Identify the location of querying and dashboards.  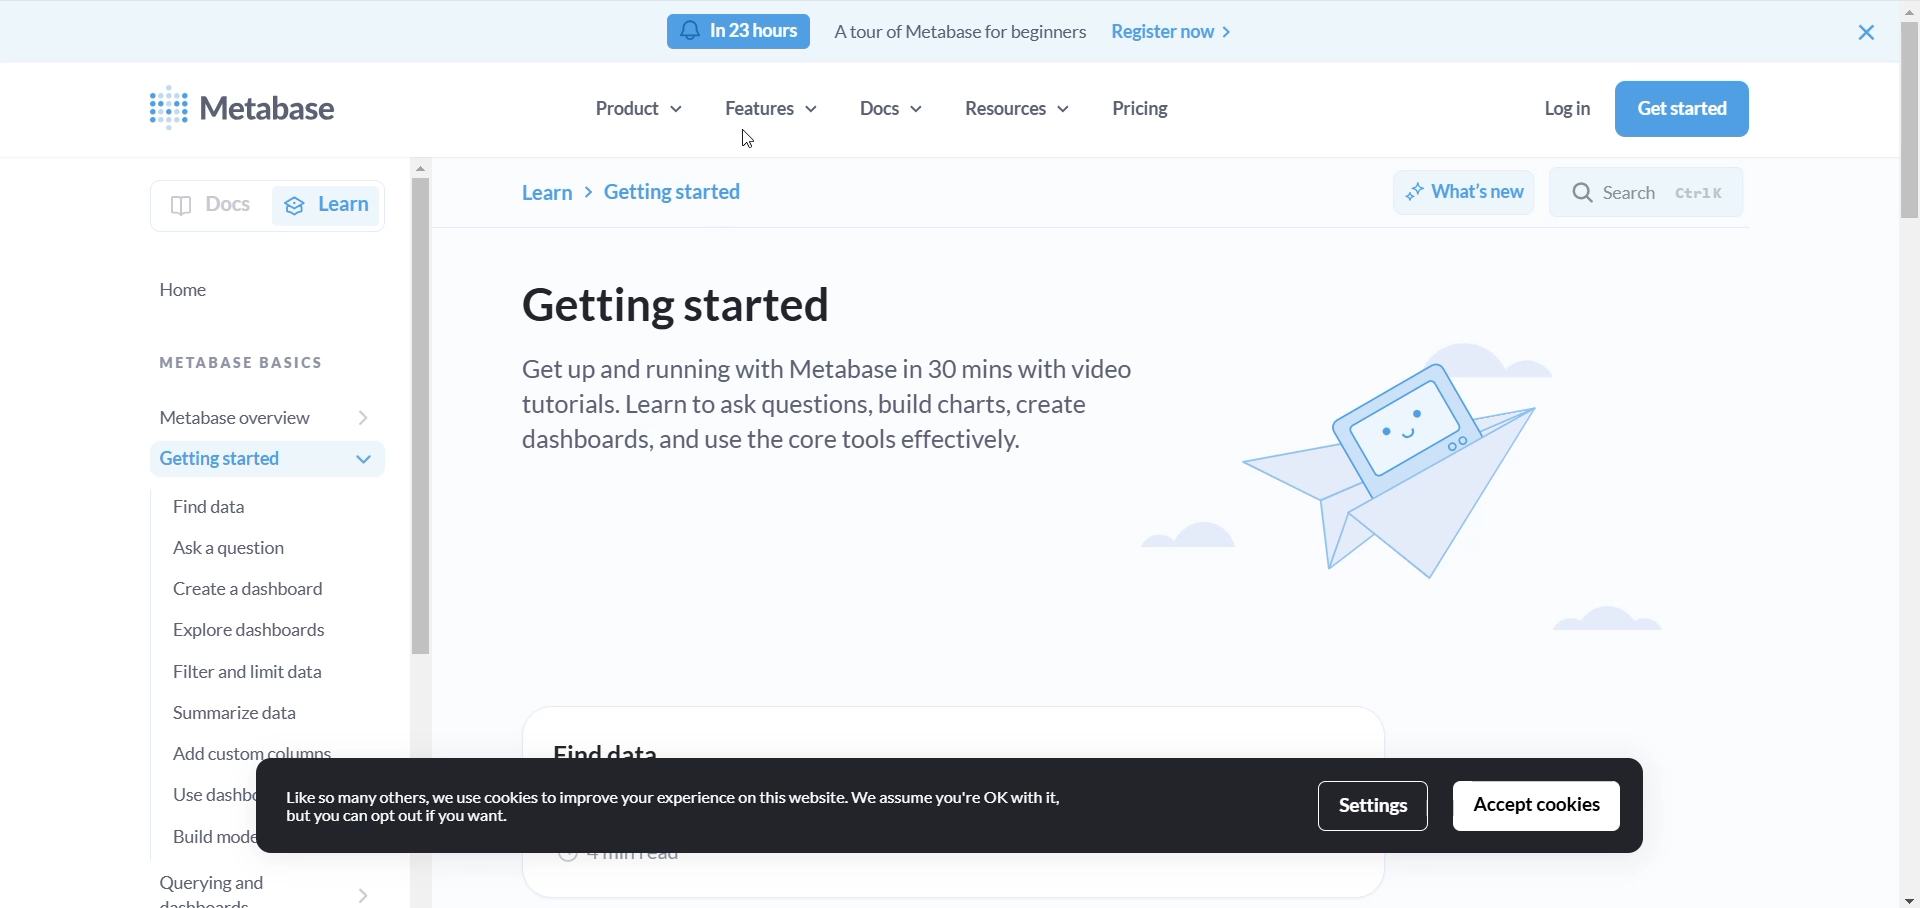
(226, 890).